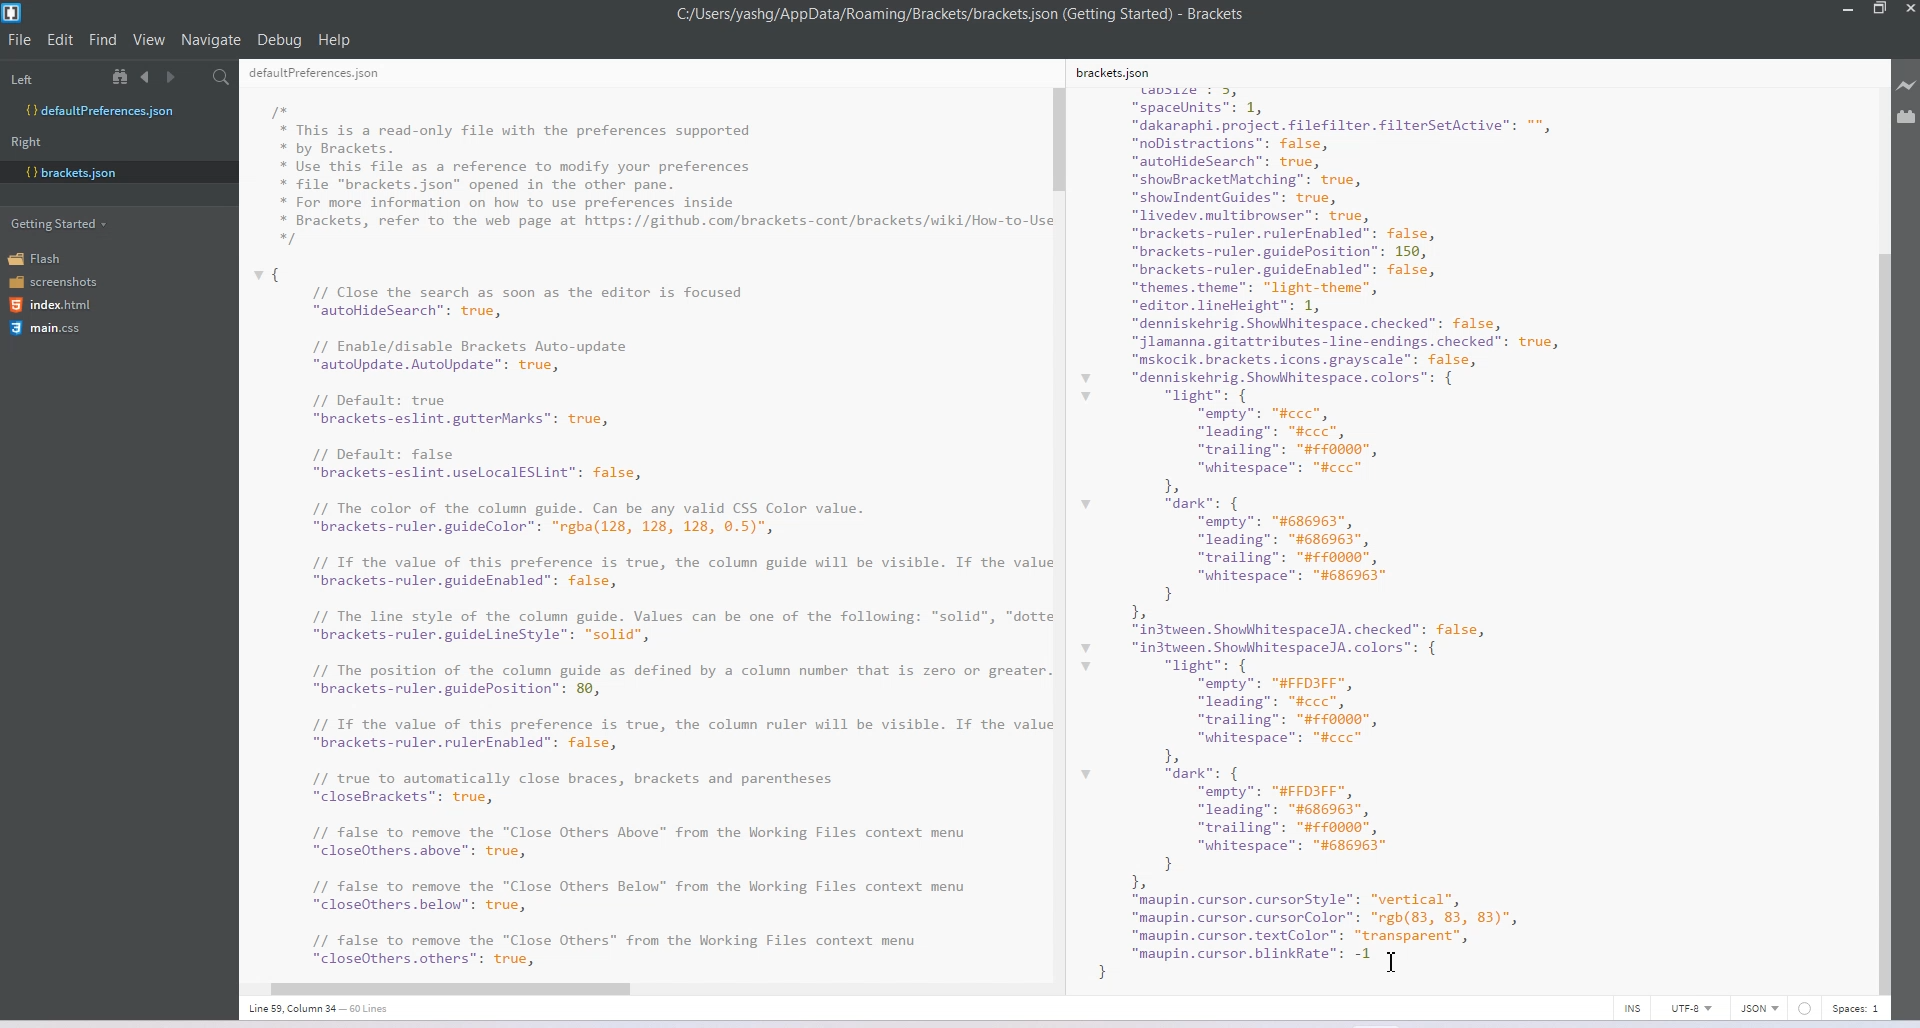  I want to click on Left, so click(21, 80).